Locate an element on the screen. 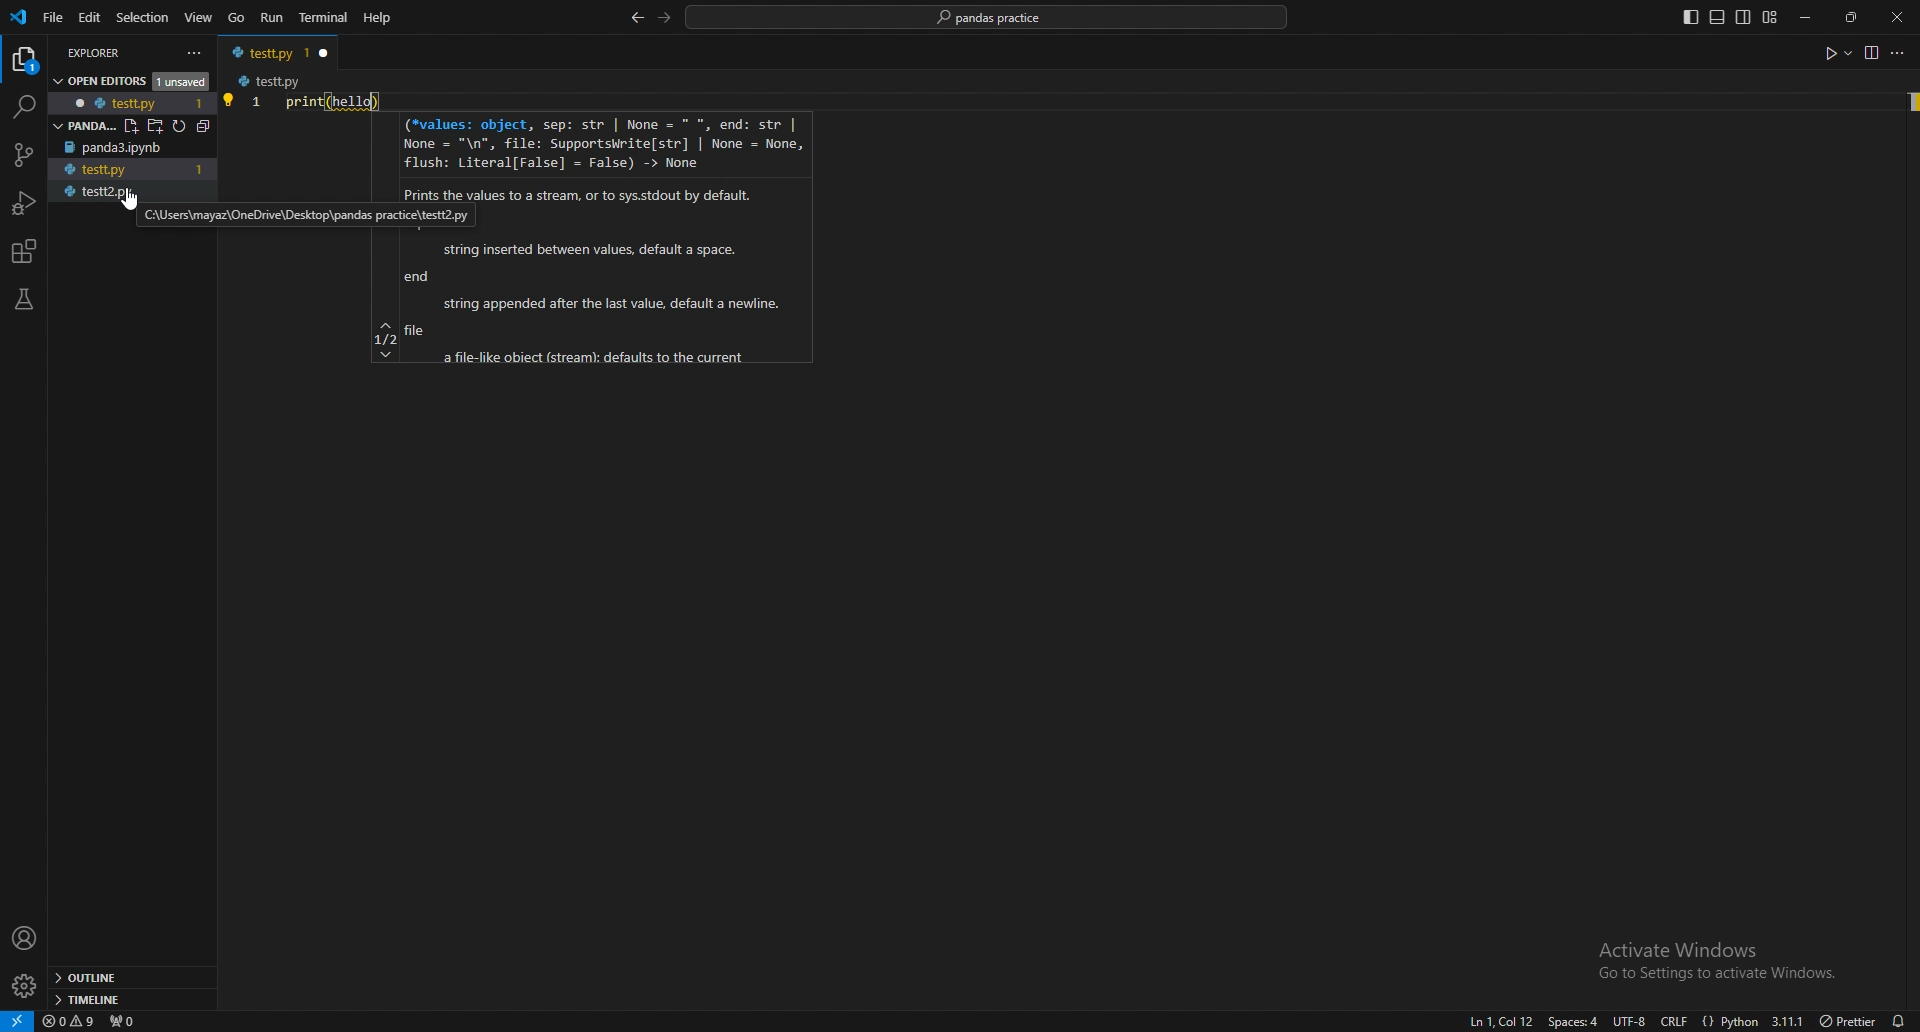  terminal is located at coordinates (325, 17).